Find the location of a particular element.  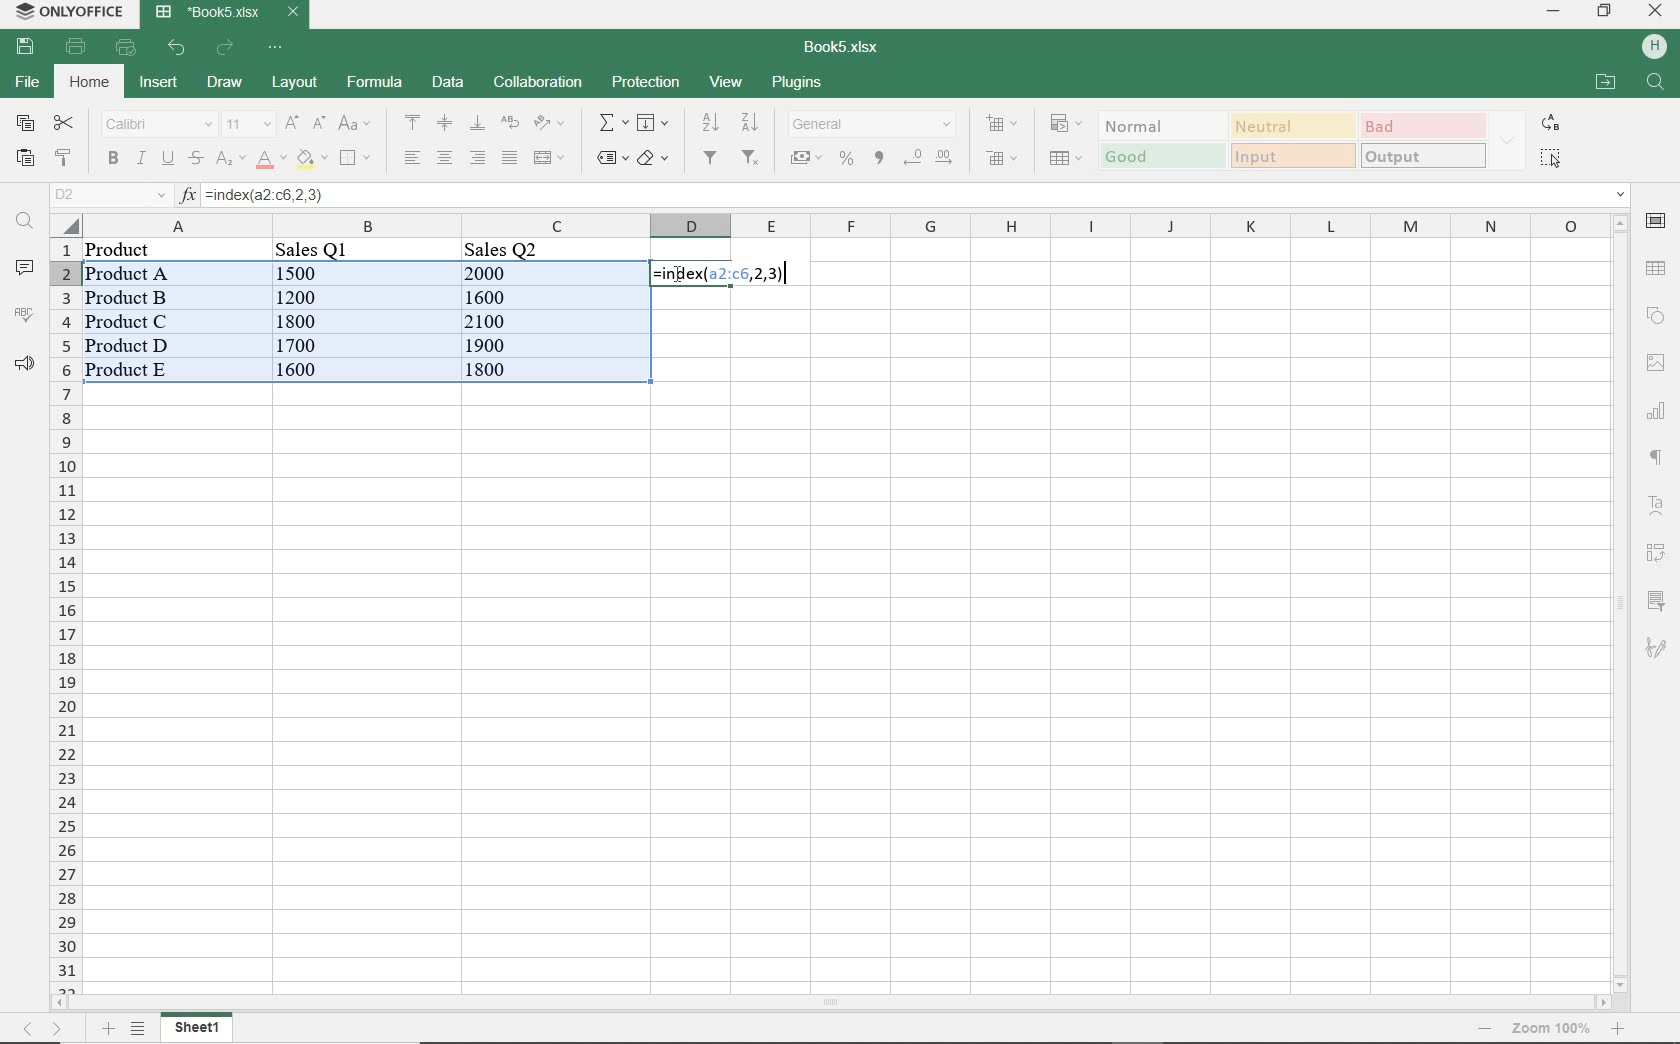

align left is located at coordinates (478, 157).